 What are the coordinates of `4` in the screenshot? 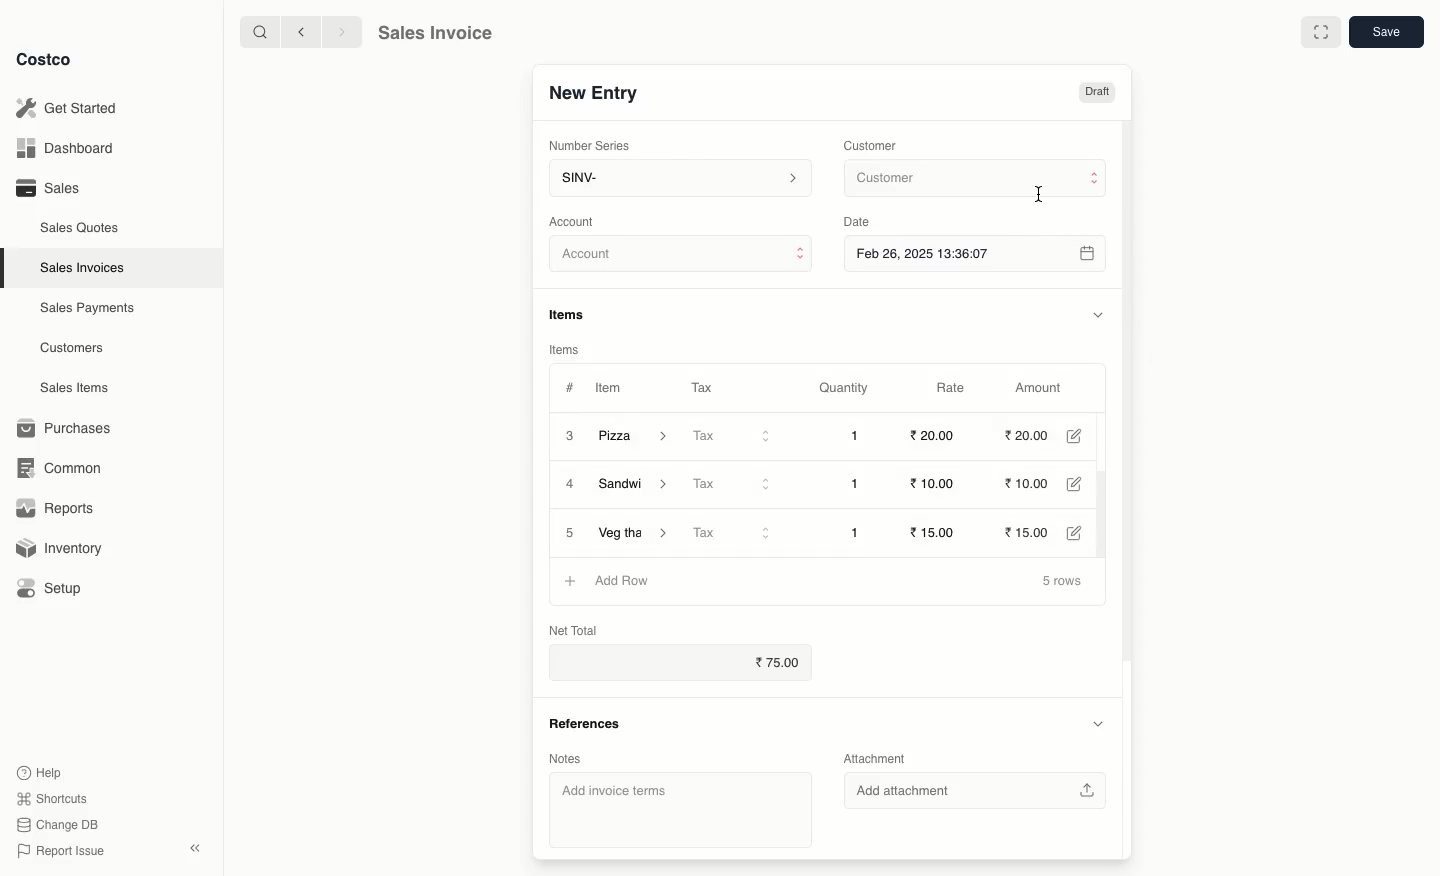 It's located at (571, 485).